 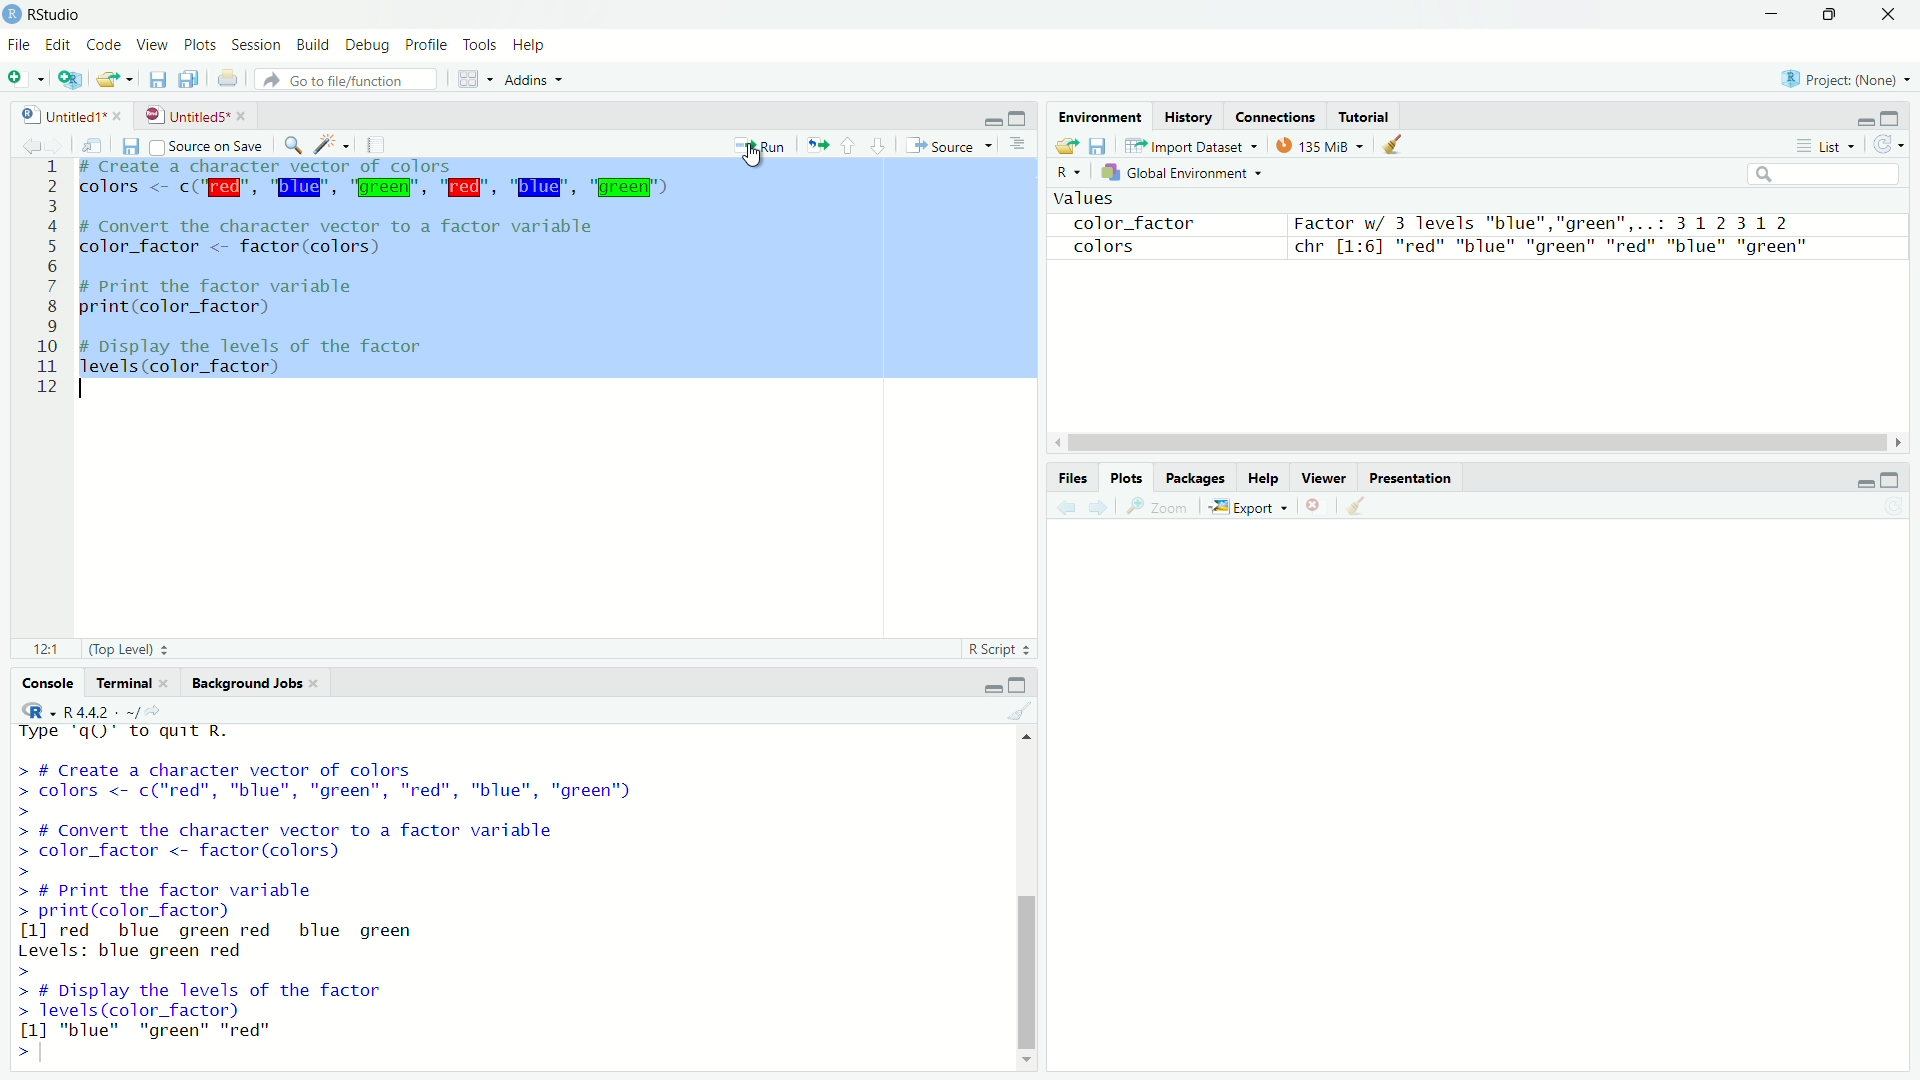 I want to click on import dataset, so click(x=1194, y=144).